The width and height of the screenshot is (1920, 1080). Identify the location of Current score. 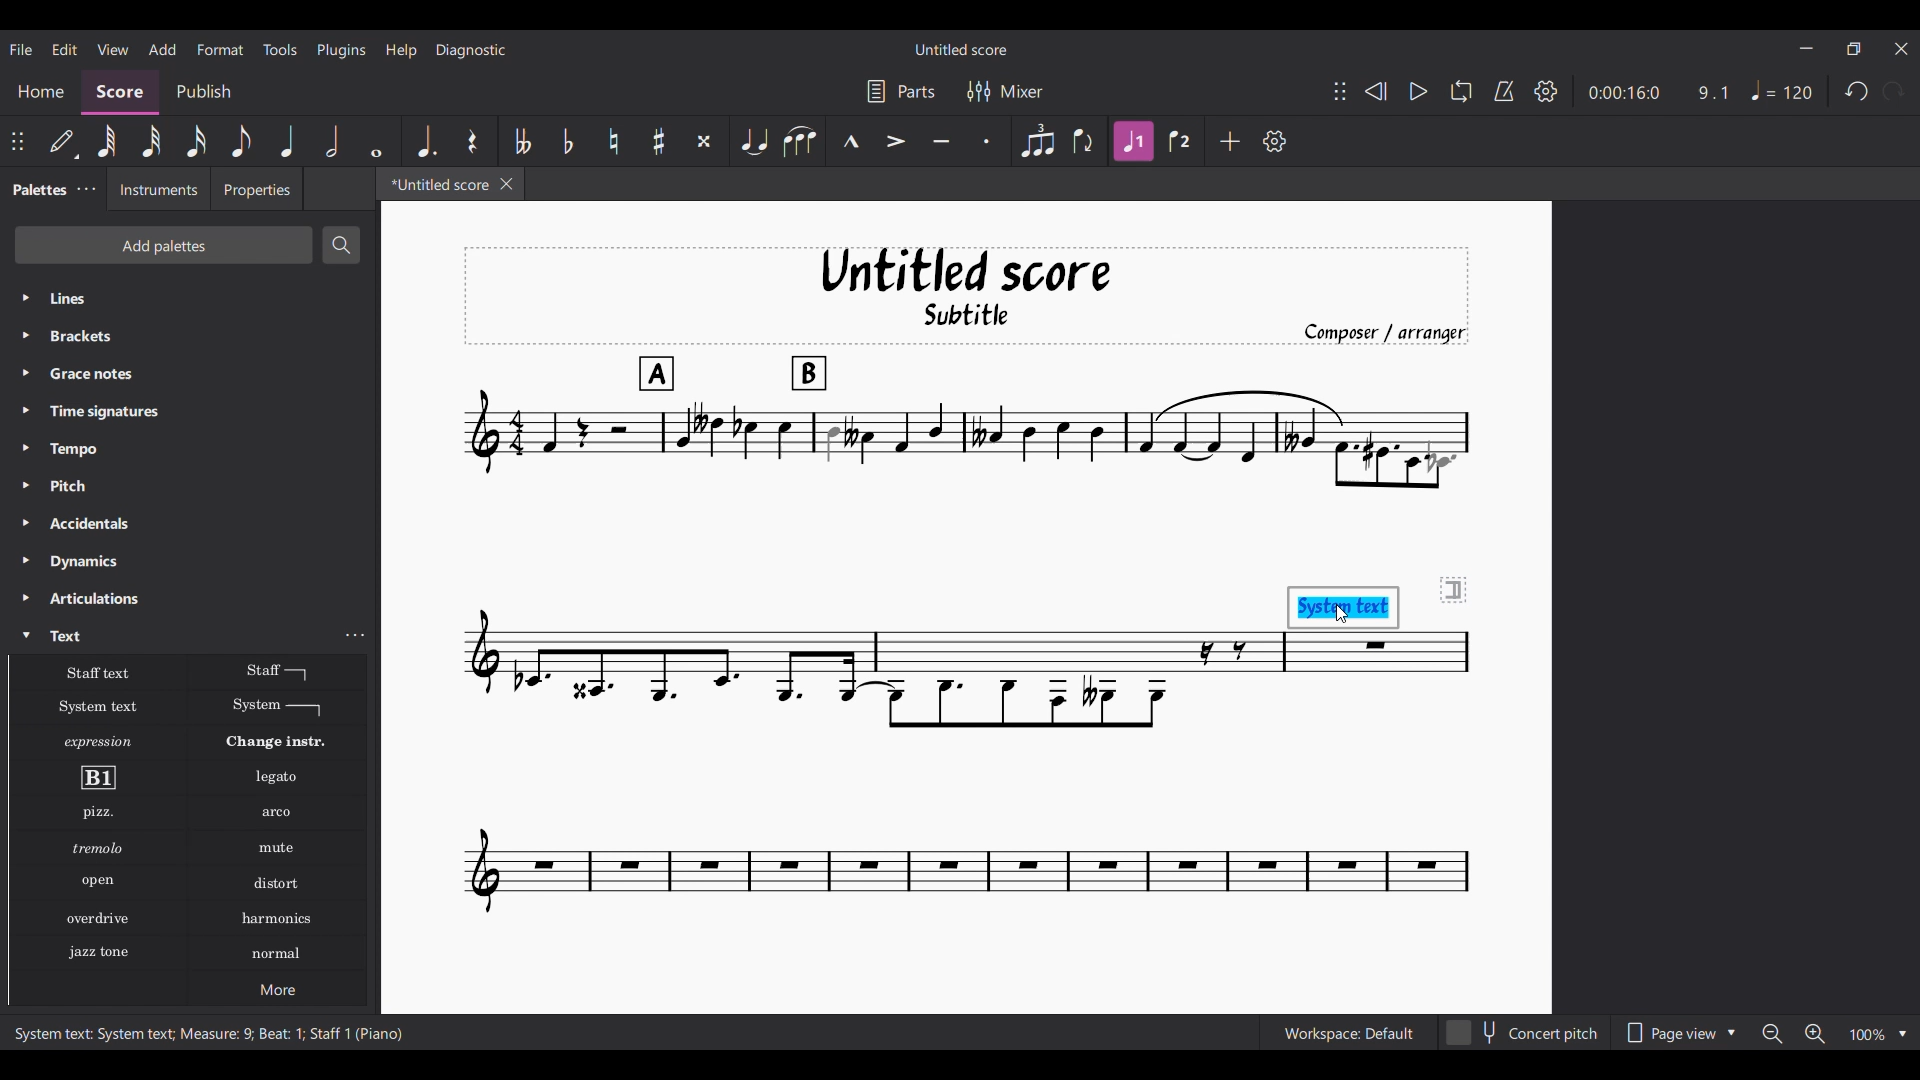
(858, 582).